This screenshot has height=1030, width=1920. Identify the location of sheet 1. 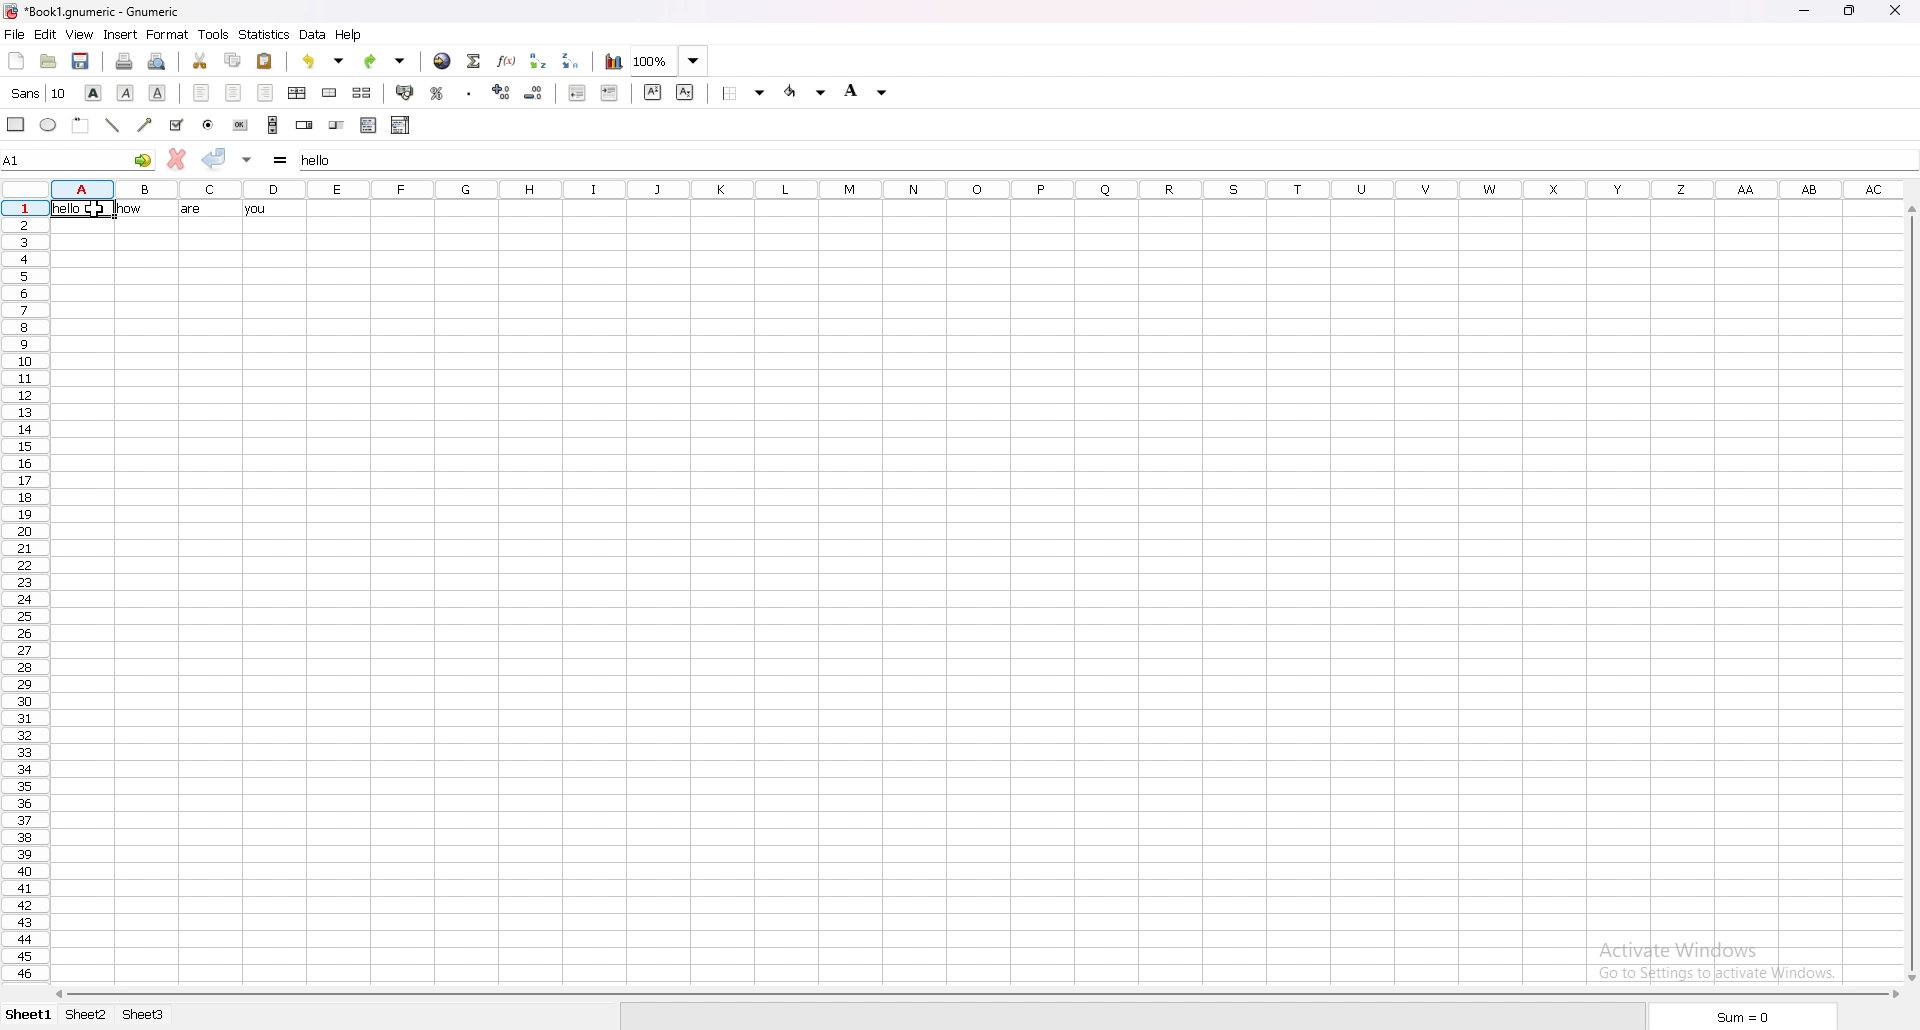
(27, 1017).